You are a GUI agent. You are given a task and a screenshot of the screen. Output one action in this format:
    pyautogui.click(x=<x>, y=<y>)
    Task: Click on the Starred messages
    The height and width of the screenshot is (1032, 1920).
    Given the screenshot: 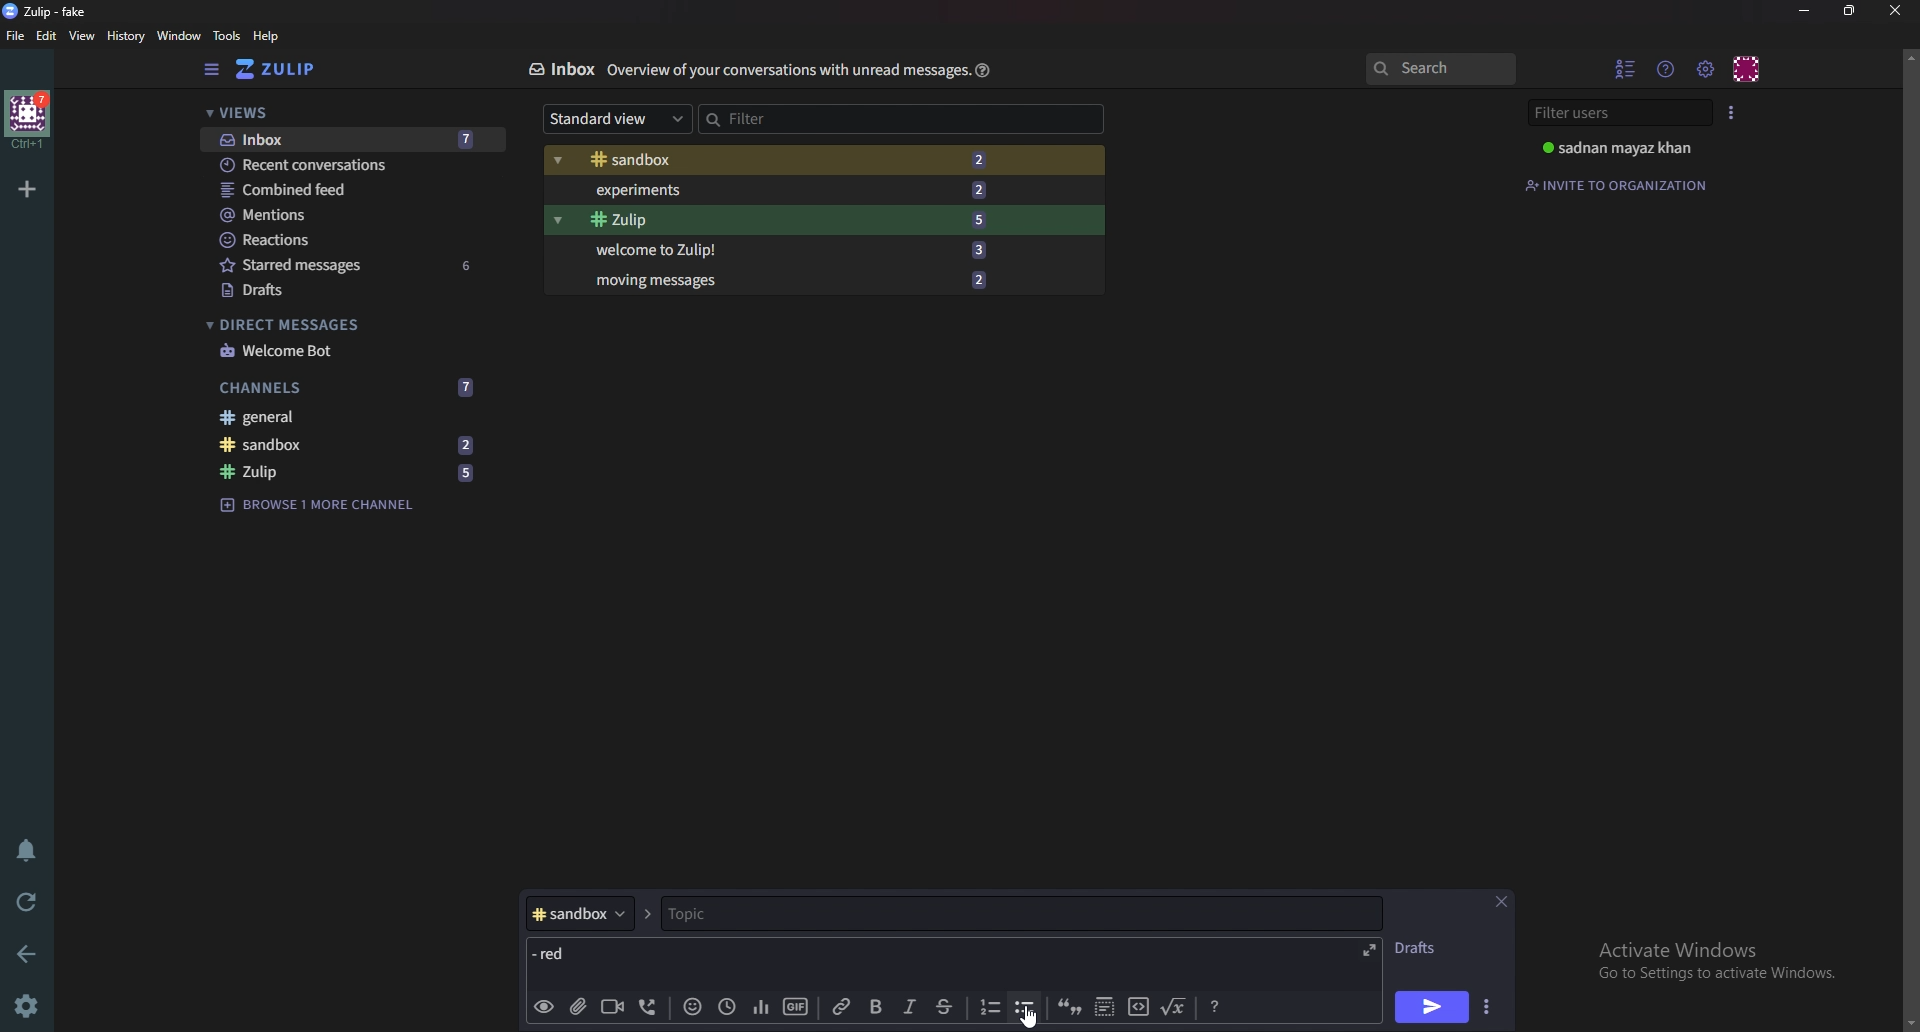 What is the action you would take?
    pyautogui.click(x=353, y=264)
    